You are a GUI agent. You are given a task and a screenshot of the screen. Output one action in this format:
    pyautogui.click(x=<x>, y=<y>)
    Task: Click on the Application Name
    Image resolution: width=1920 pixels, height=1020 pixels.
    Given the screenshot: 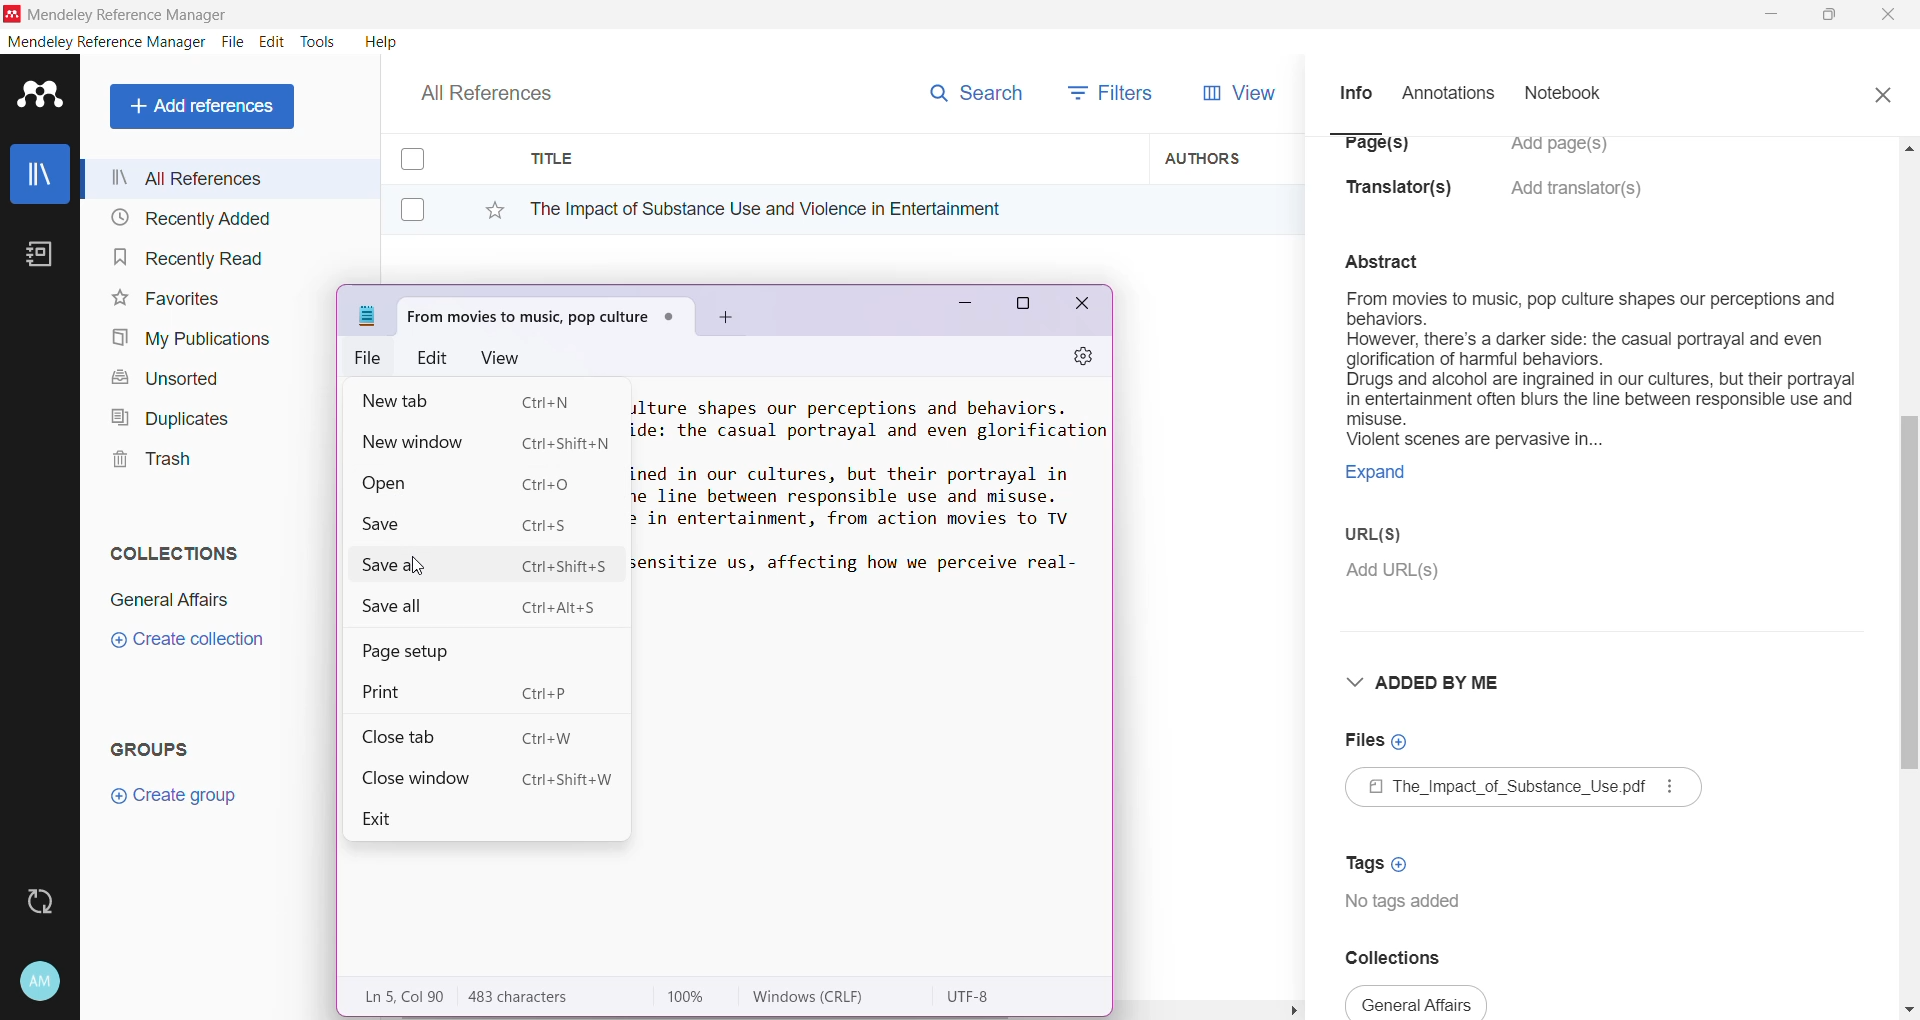 What is the action you would take?
    pyautogui.click(x=119, y=14)
    